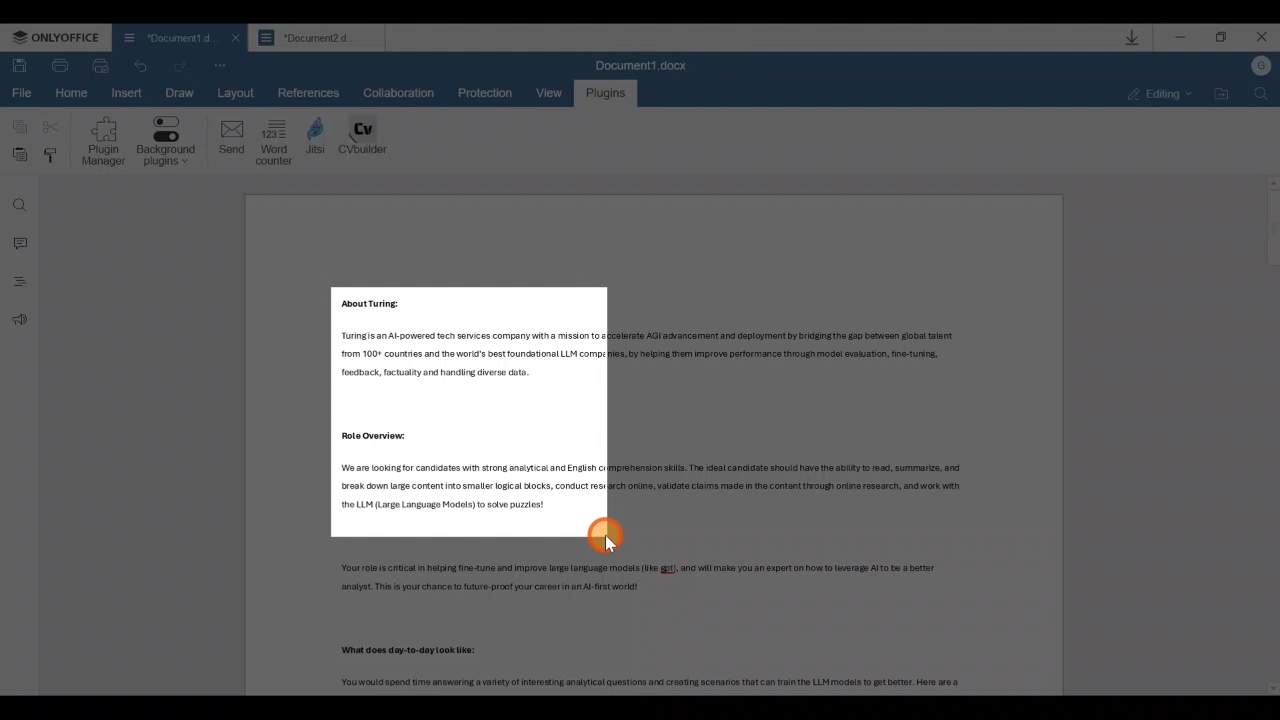 This screenshot has height=720, width=1280. I want to click on Cut, so click(52, 128).